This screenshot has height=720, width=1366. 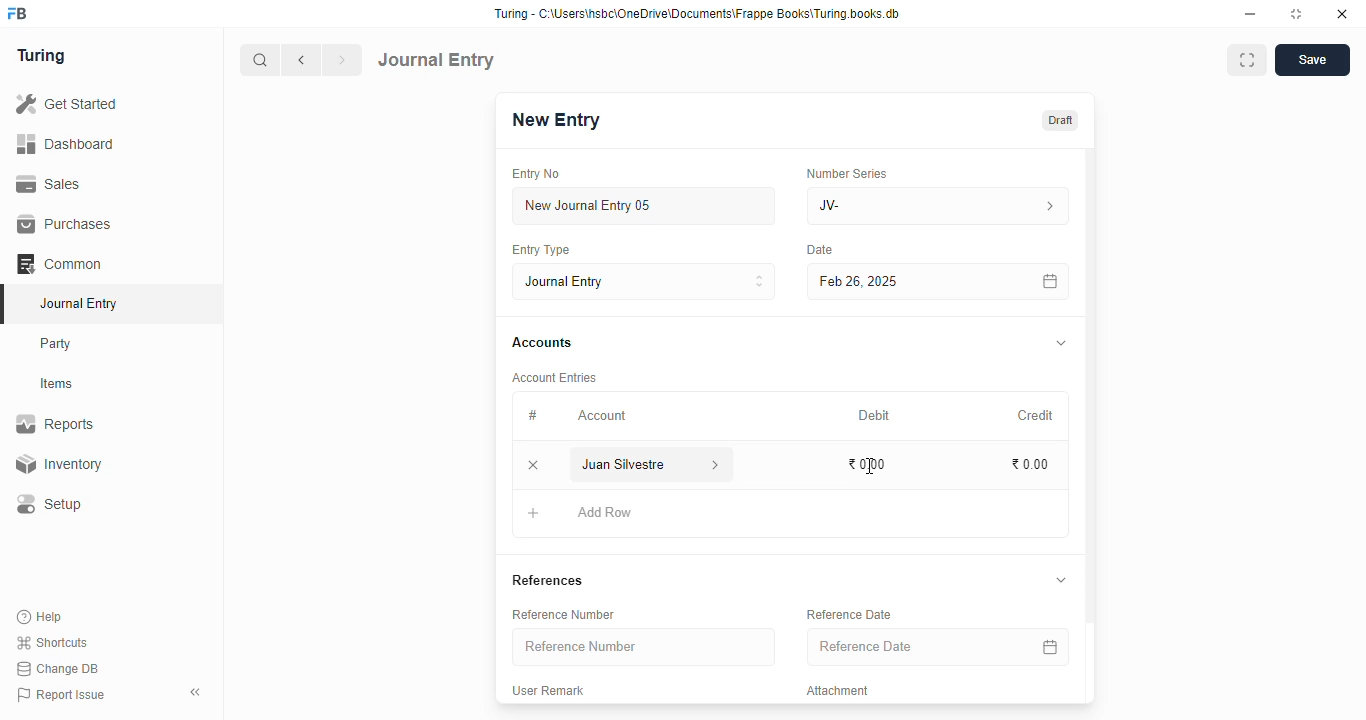 What do you see at coordinates (344, 60) in the screenshot?
I see `next` at bounding box center [344, 60].